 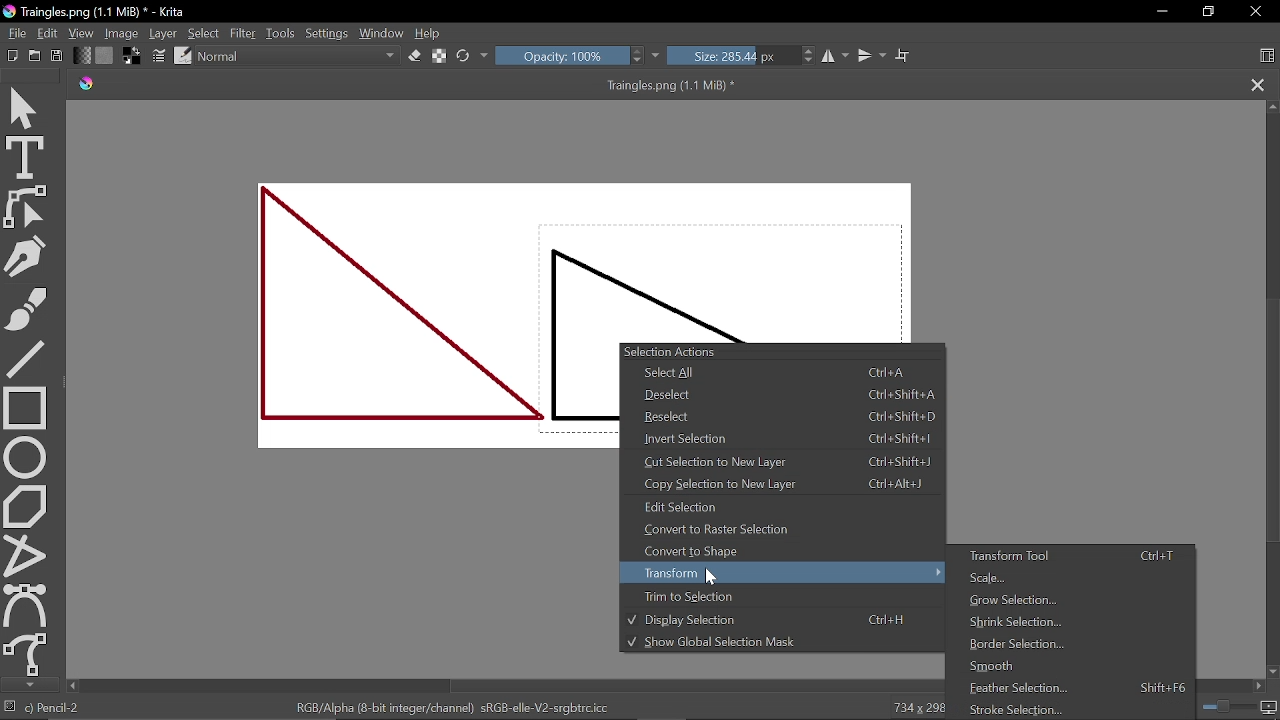 What do you see at coordinates (414, 57) in the screenshot?
I see `Eraser` at bounding box center [414, 57].